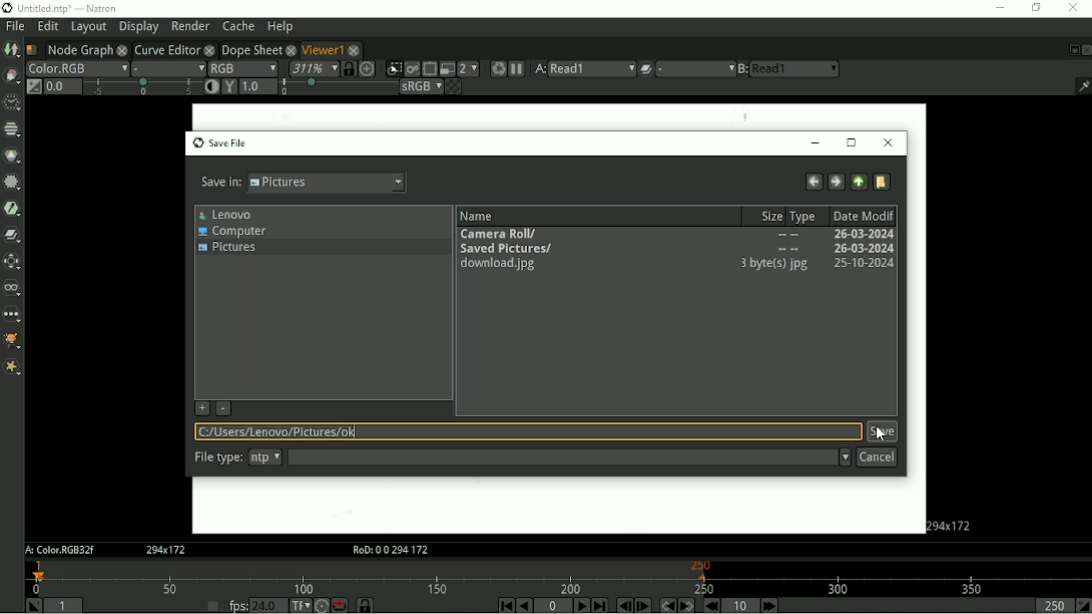 Image resolution: width=1092 pixels, height=614 pixels. I want to click on Behaviour, so click(340, 605).